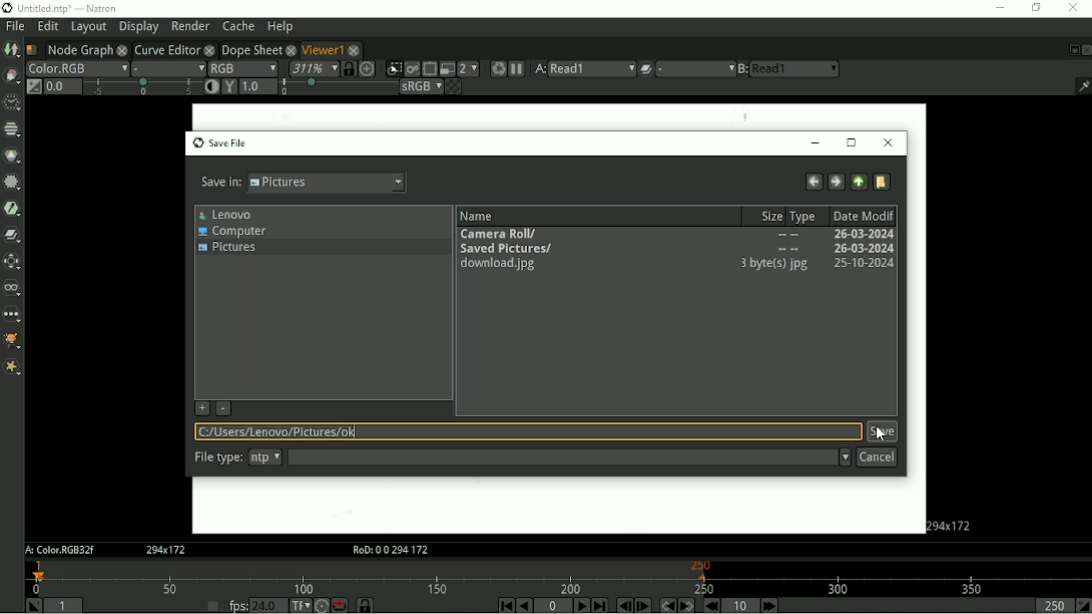 The height and width of the screenshot is (614, 1092). I want to click on Set playback frame rate automatically, so click(213, 606).